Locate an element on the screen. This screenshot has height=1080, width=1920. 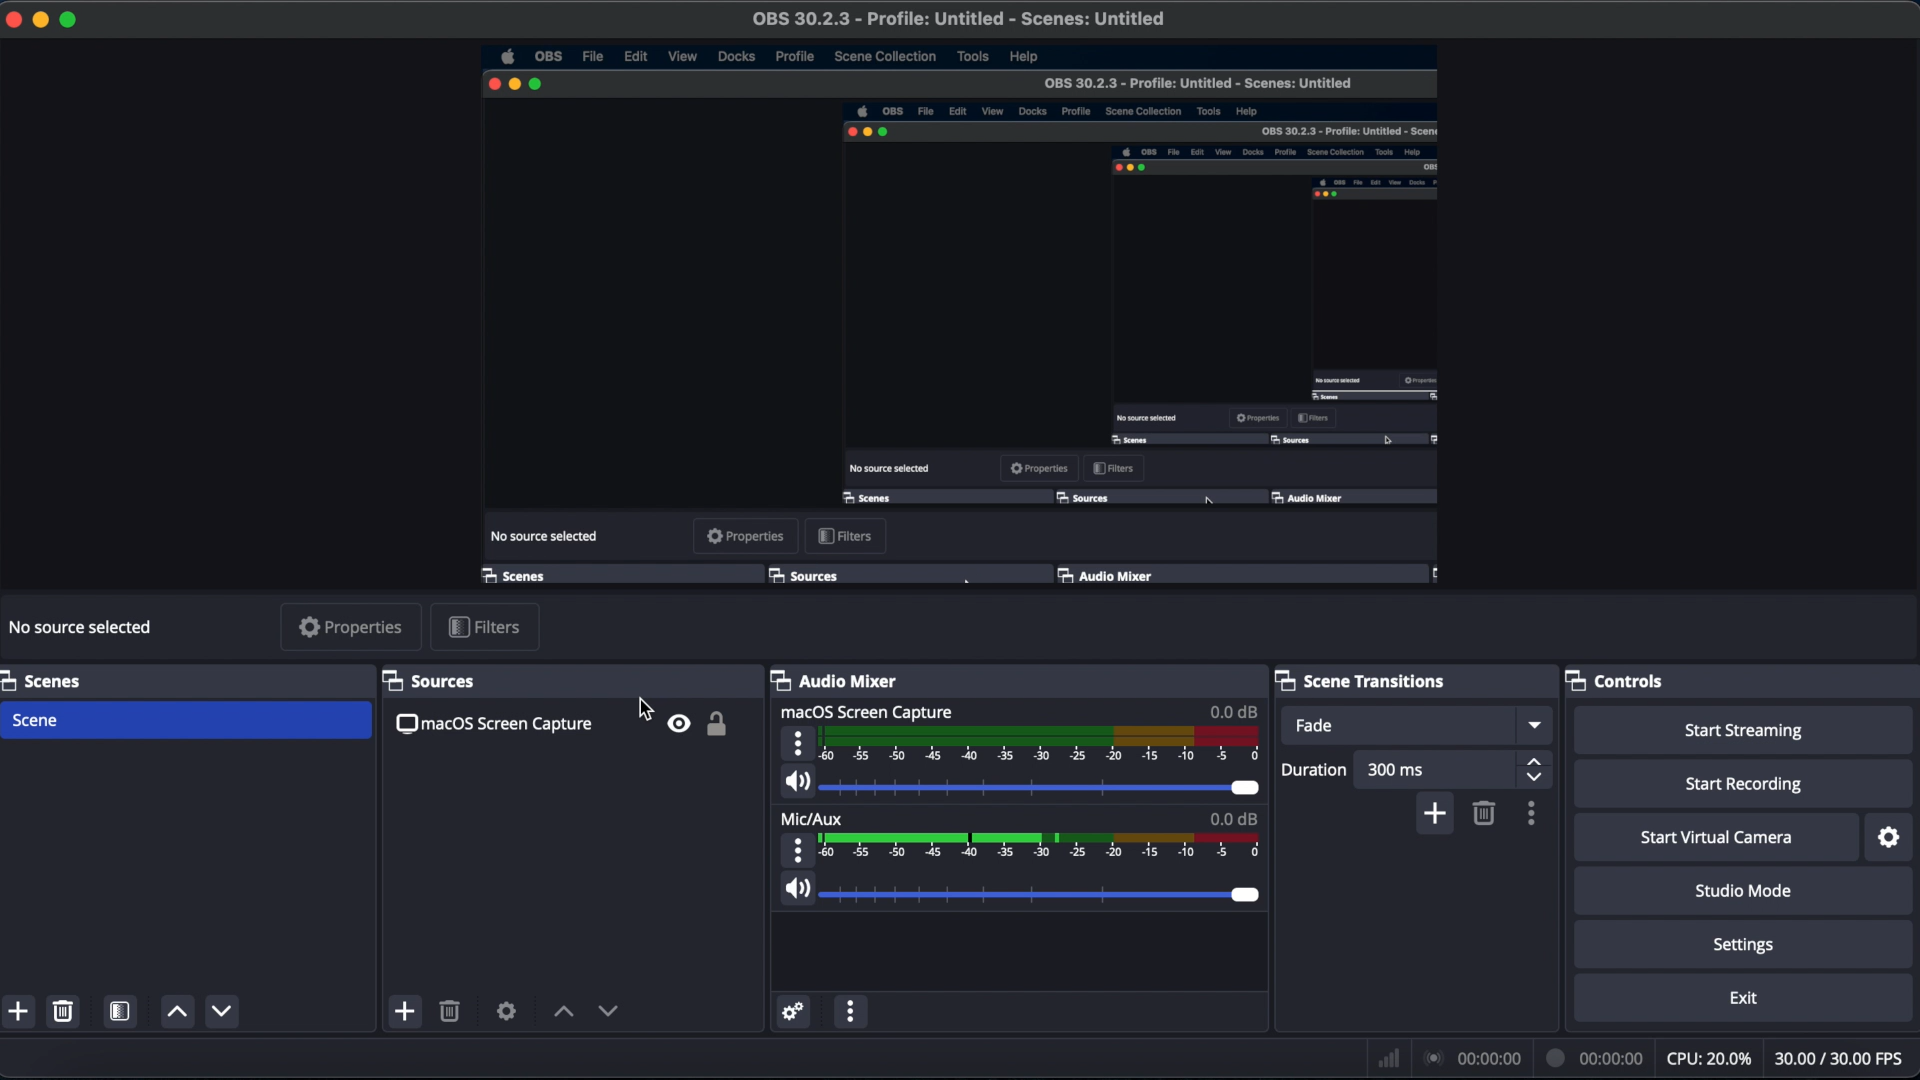
0.0 dB is located at coordinates (1234, 711).